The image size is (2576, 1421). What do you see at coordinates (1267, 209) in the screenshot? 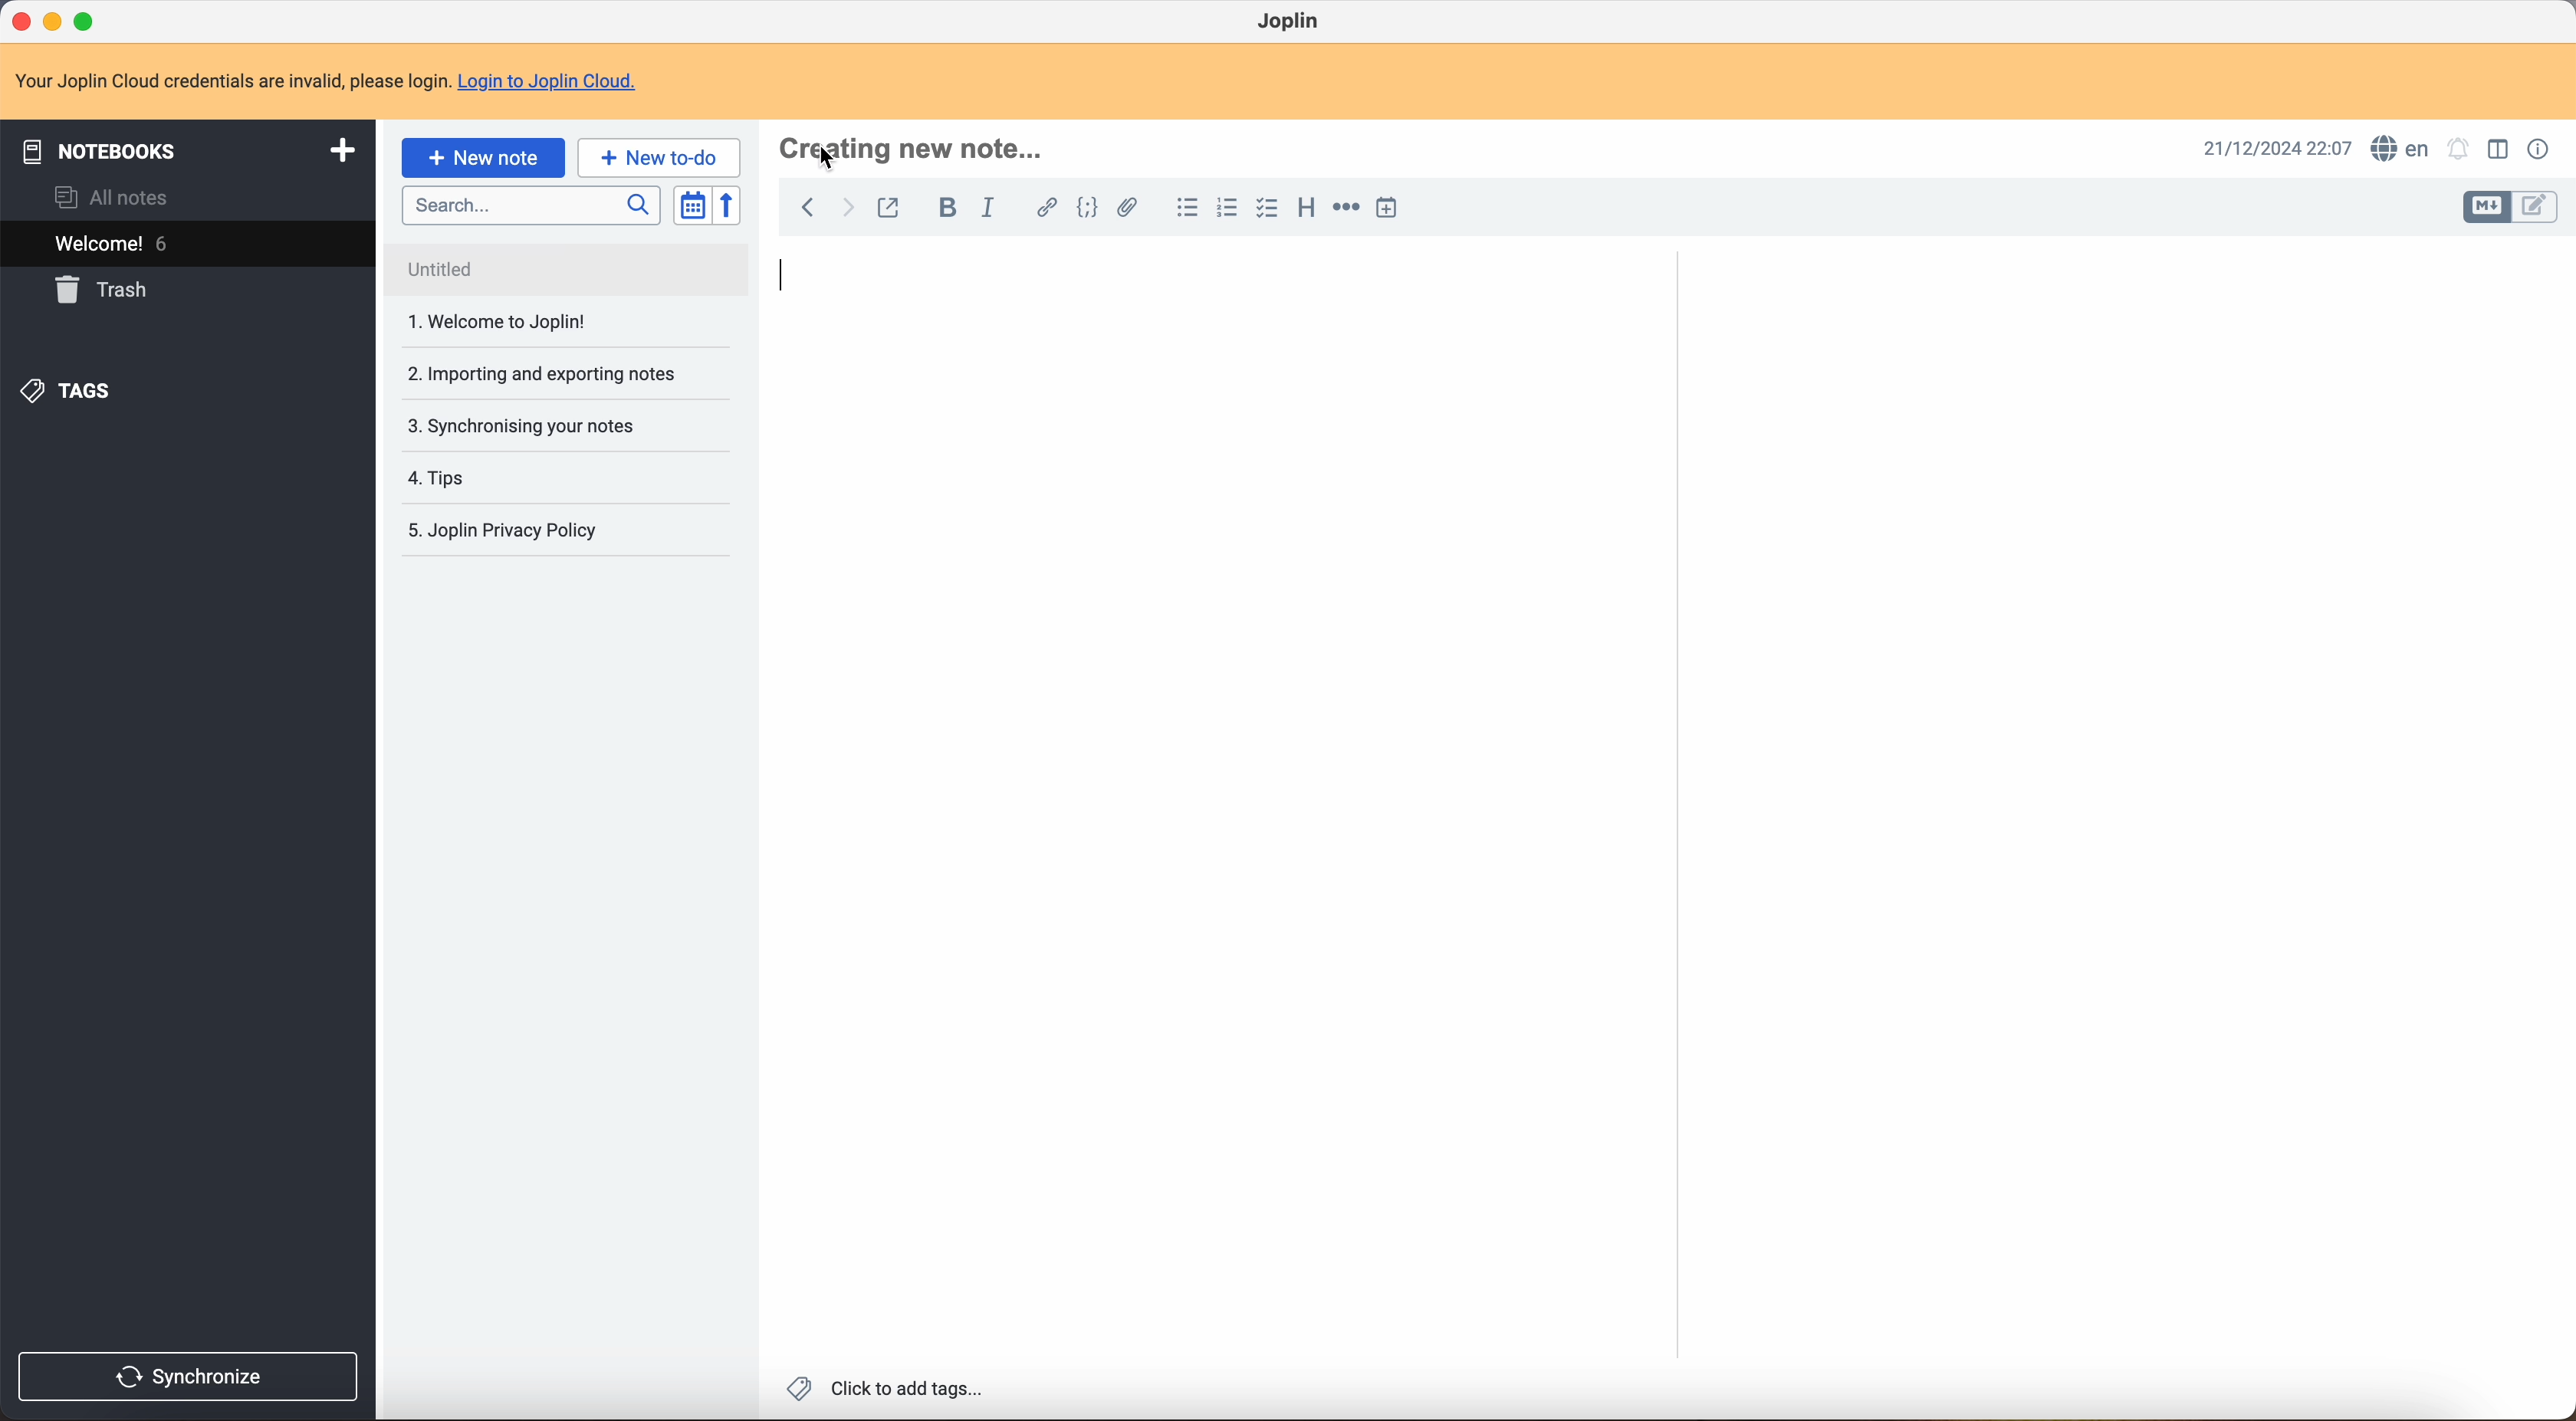
I see `checkbox` at bounding box center [1267, 209].